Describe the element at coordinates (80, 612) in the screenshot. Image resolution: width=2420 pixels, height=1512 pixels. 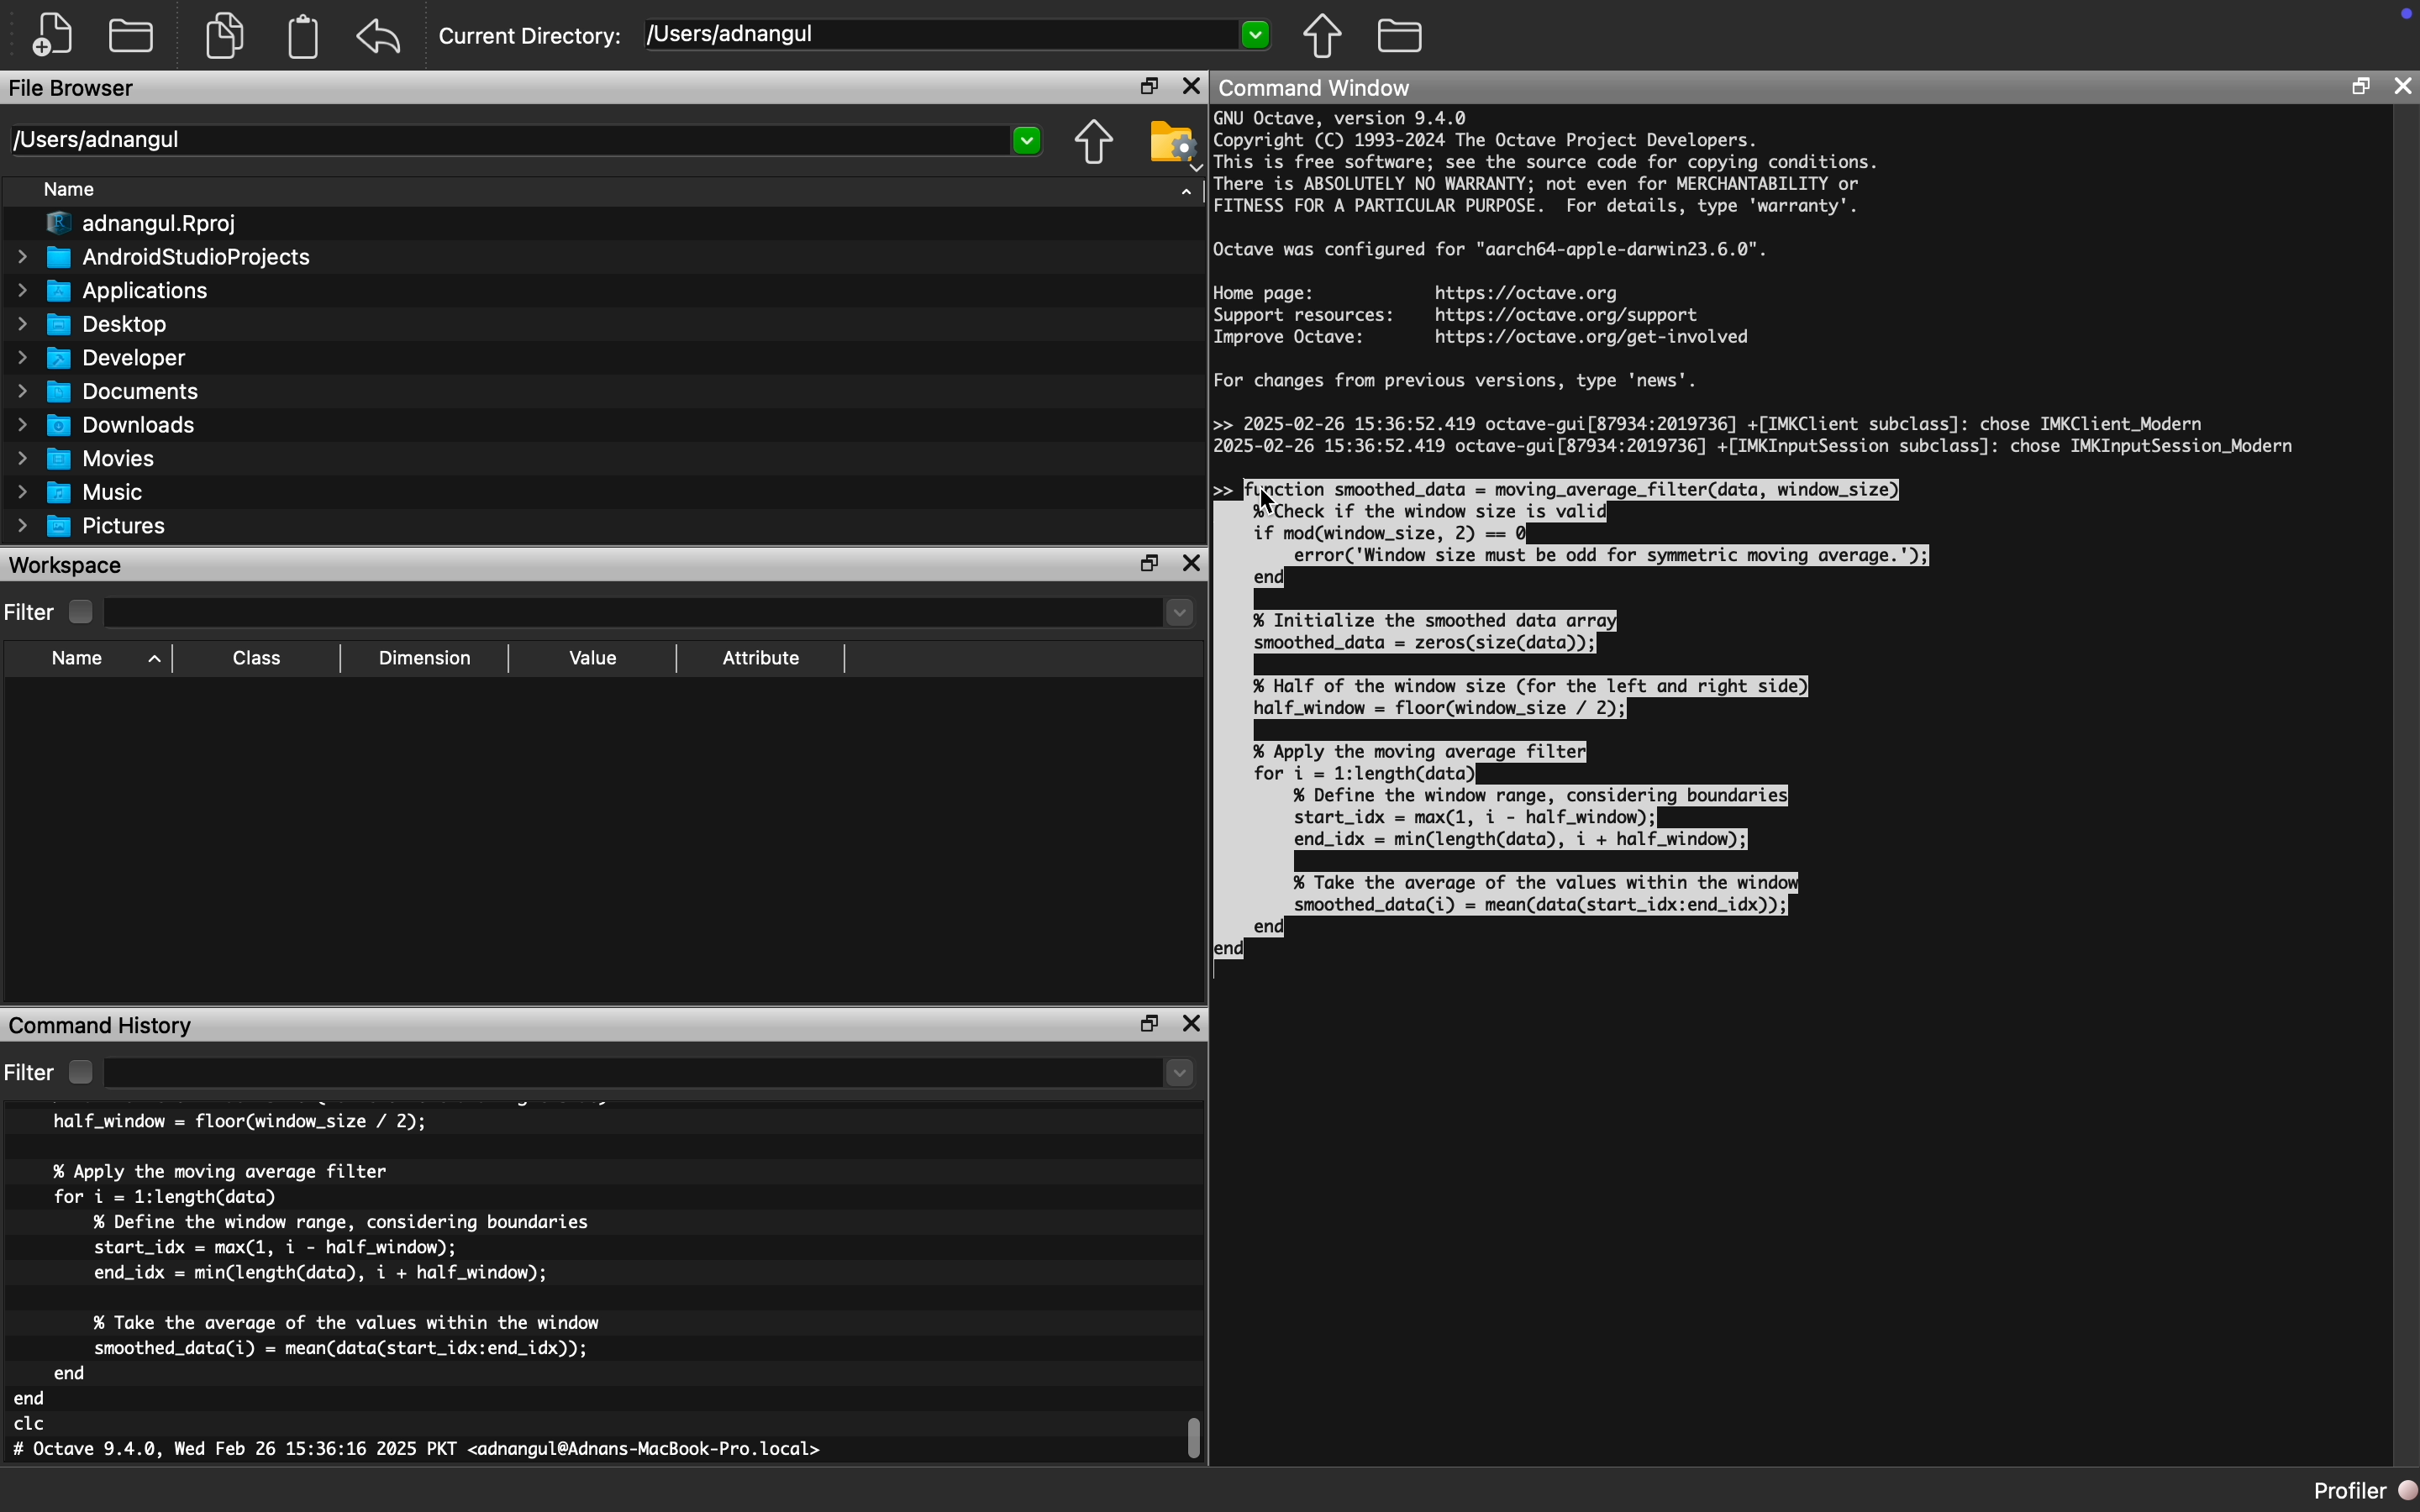
I see `Checkbox` at that location.